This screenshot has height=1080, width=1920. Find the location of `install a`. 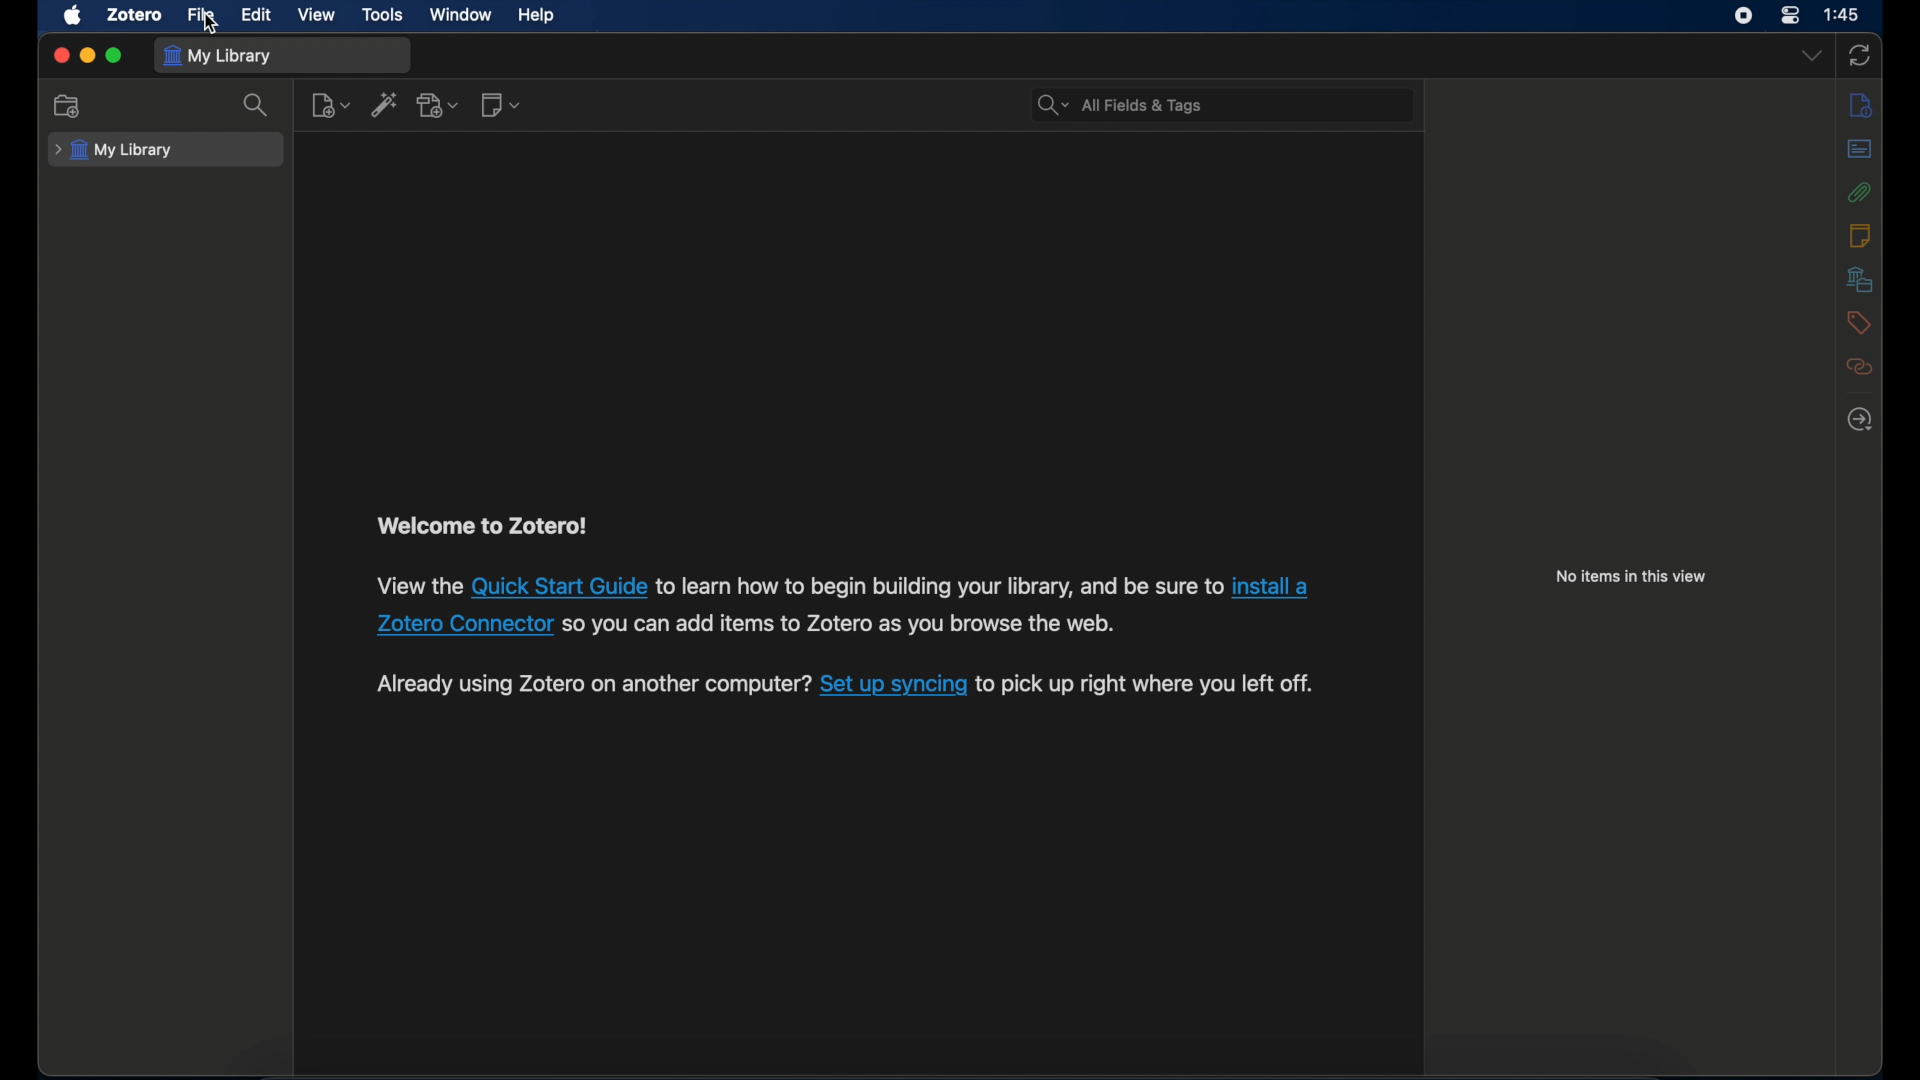

install a is located at coordinates (1276, 584).